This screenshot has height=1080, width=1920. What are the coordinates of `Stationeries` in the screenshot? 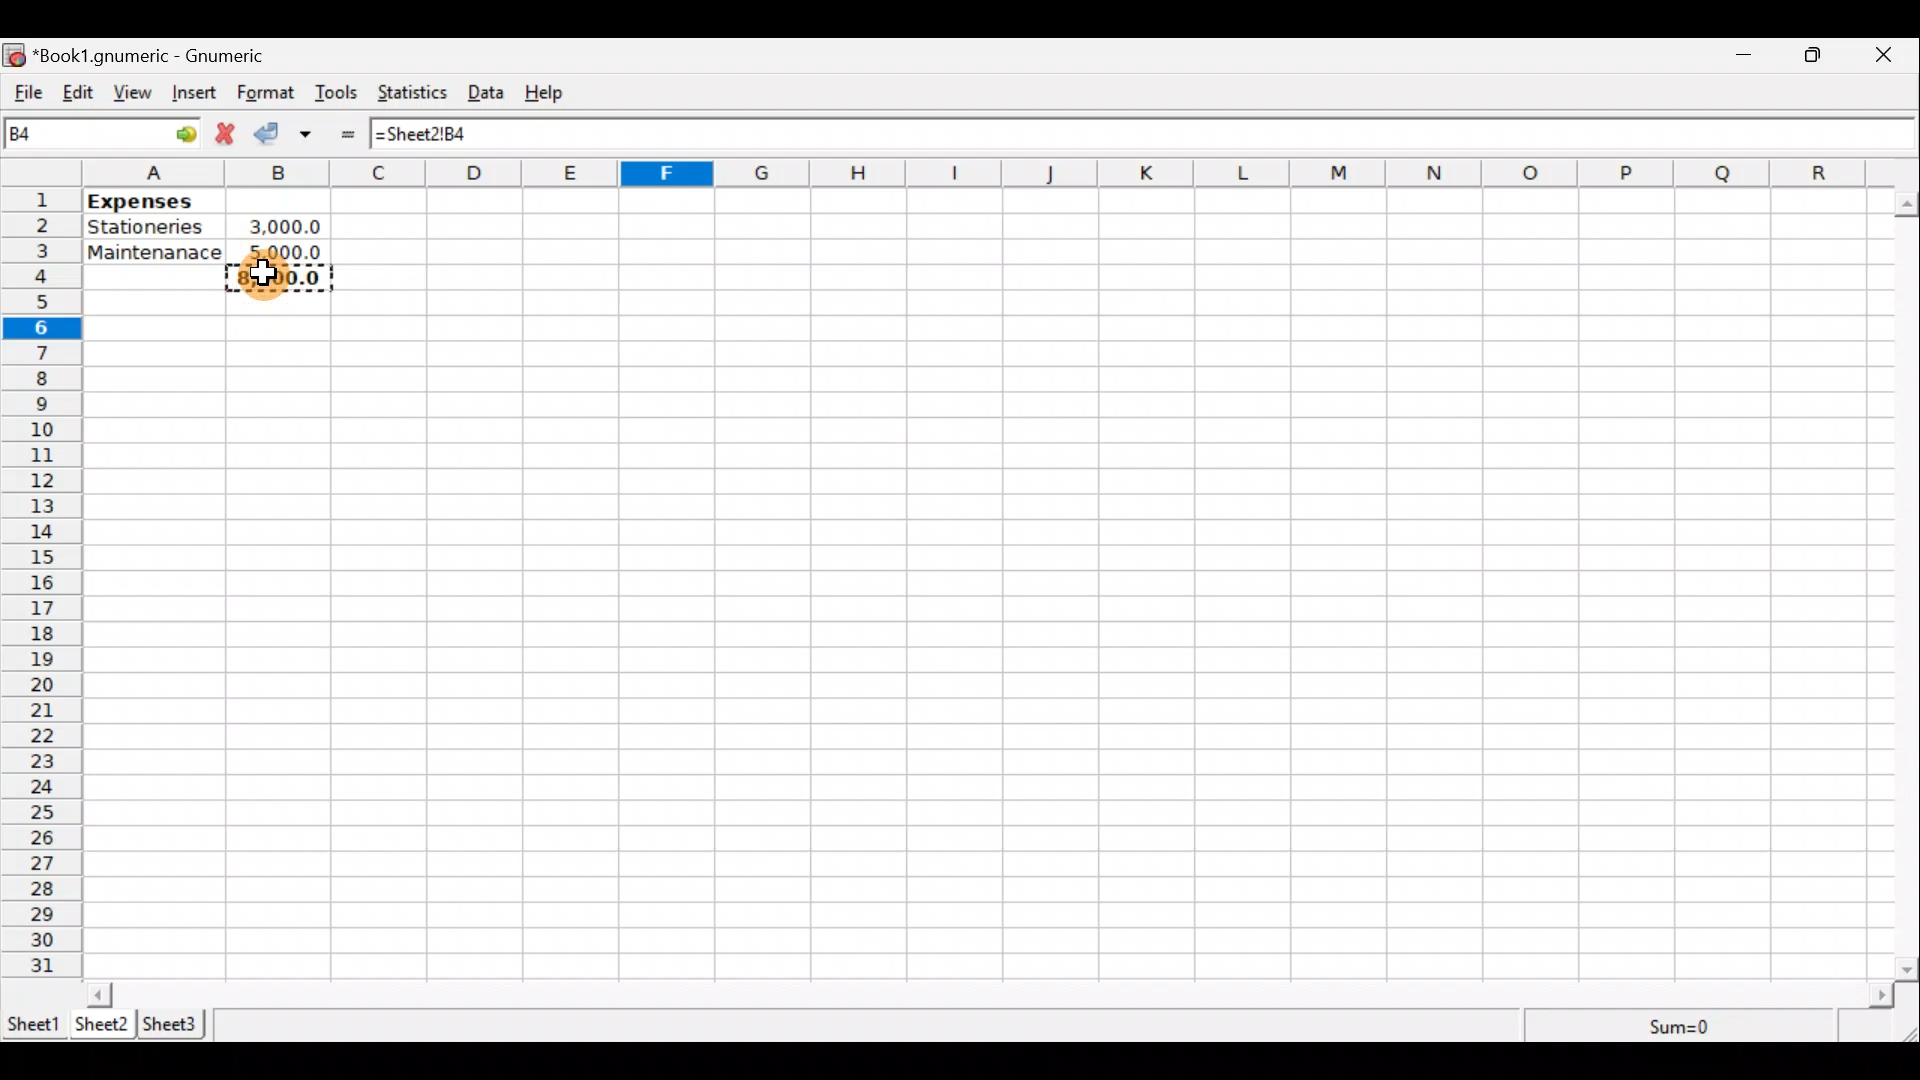 It's located at (158, 228).